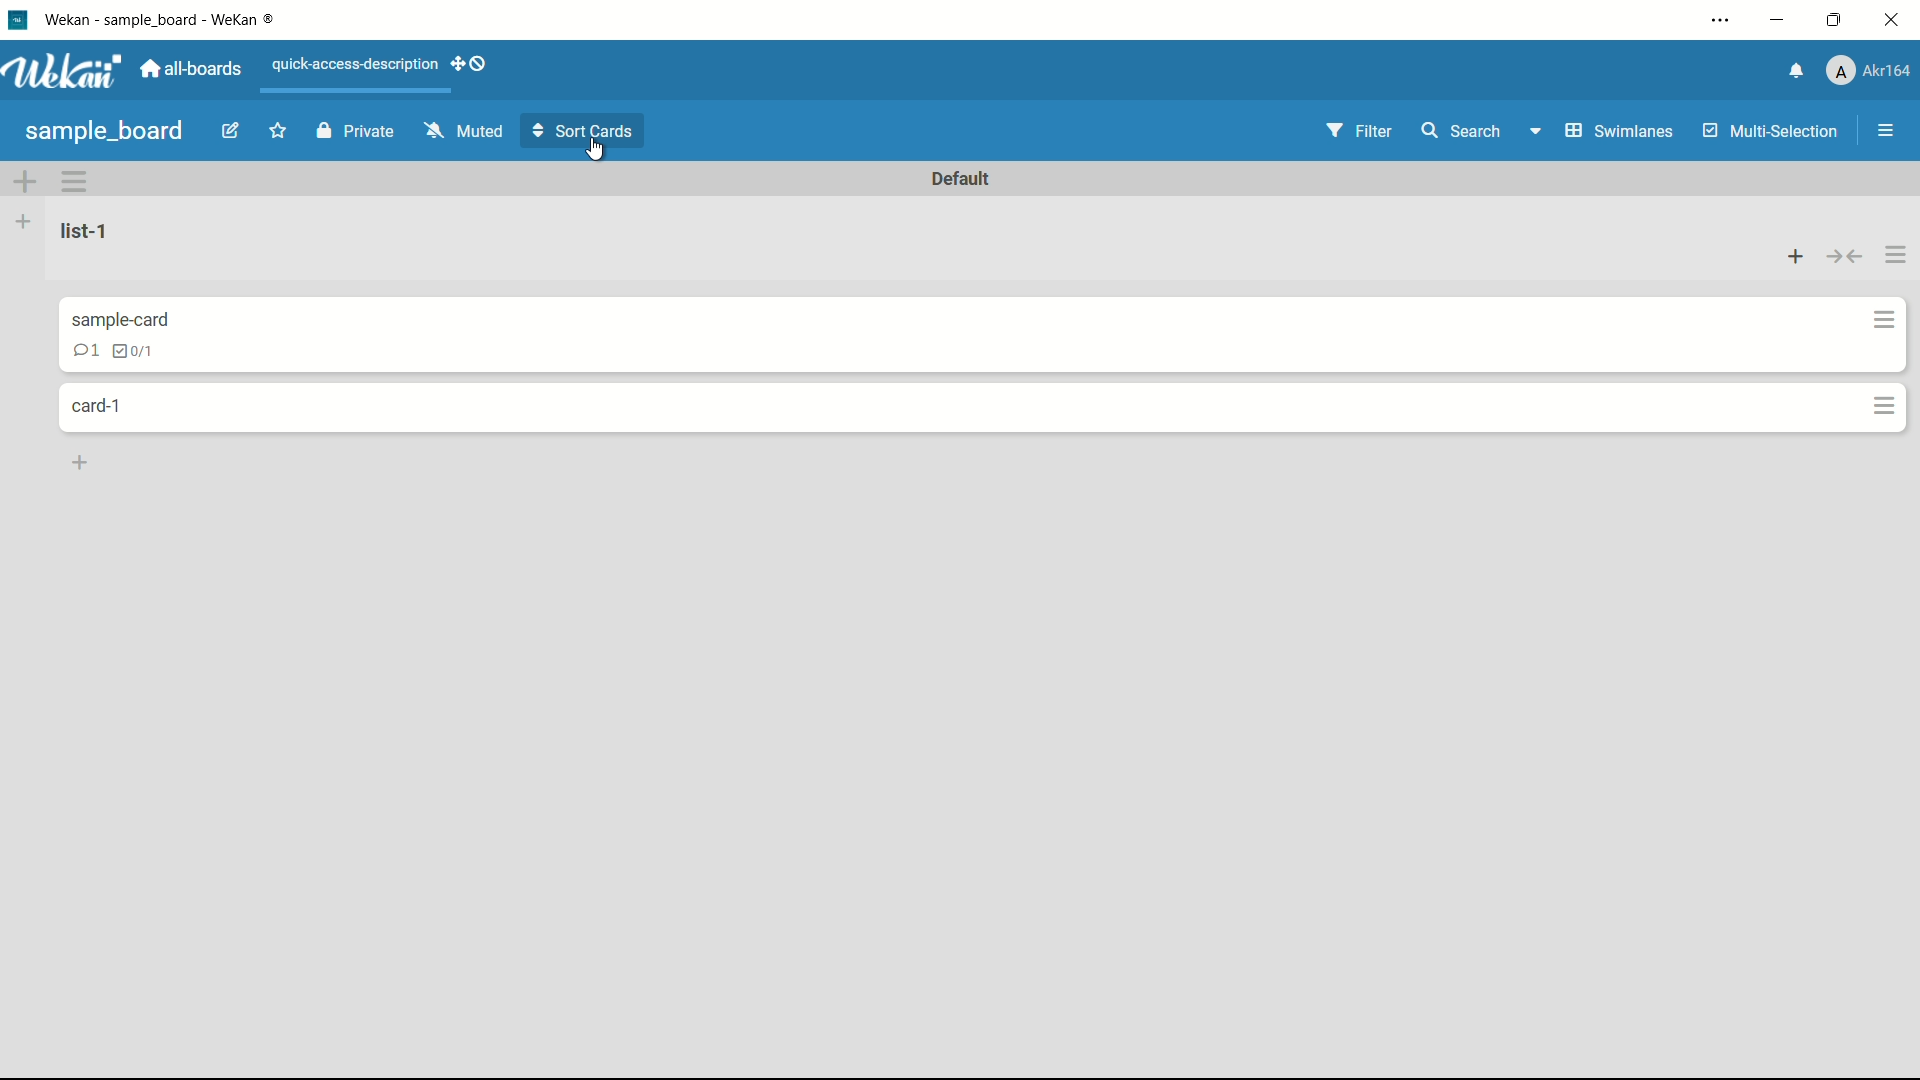  Describe the element at coordinates (465, 130) in the screenshot. I see `muted` at that location.